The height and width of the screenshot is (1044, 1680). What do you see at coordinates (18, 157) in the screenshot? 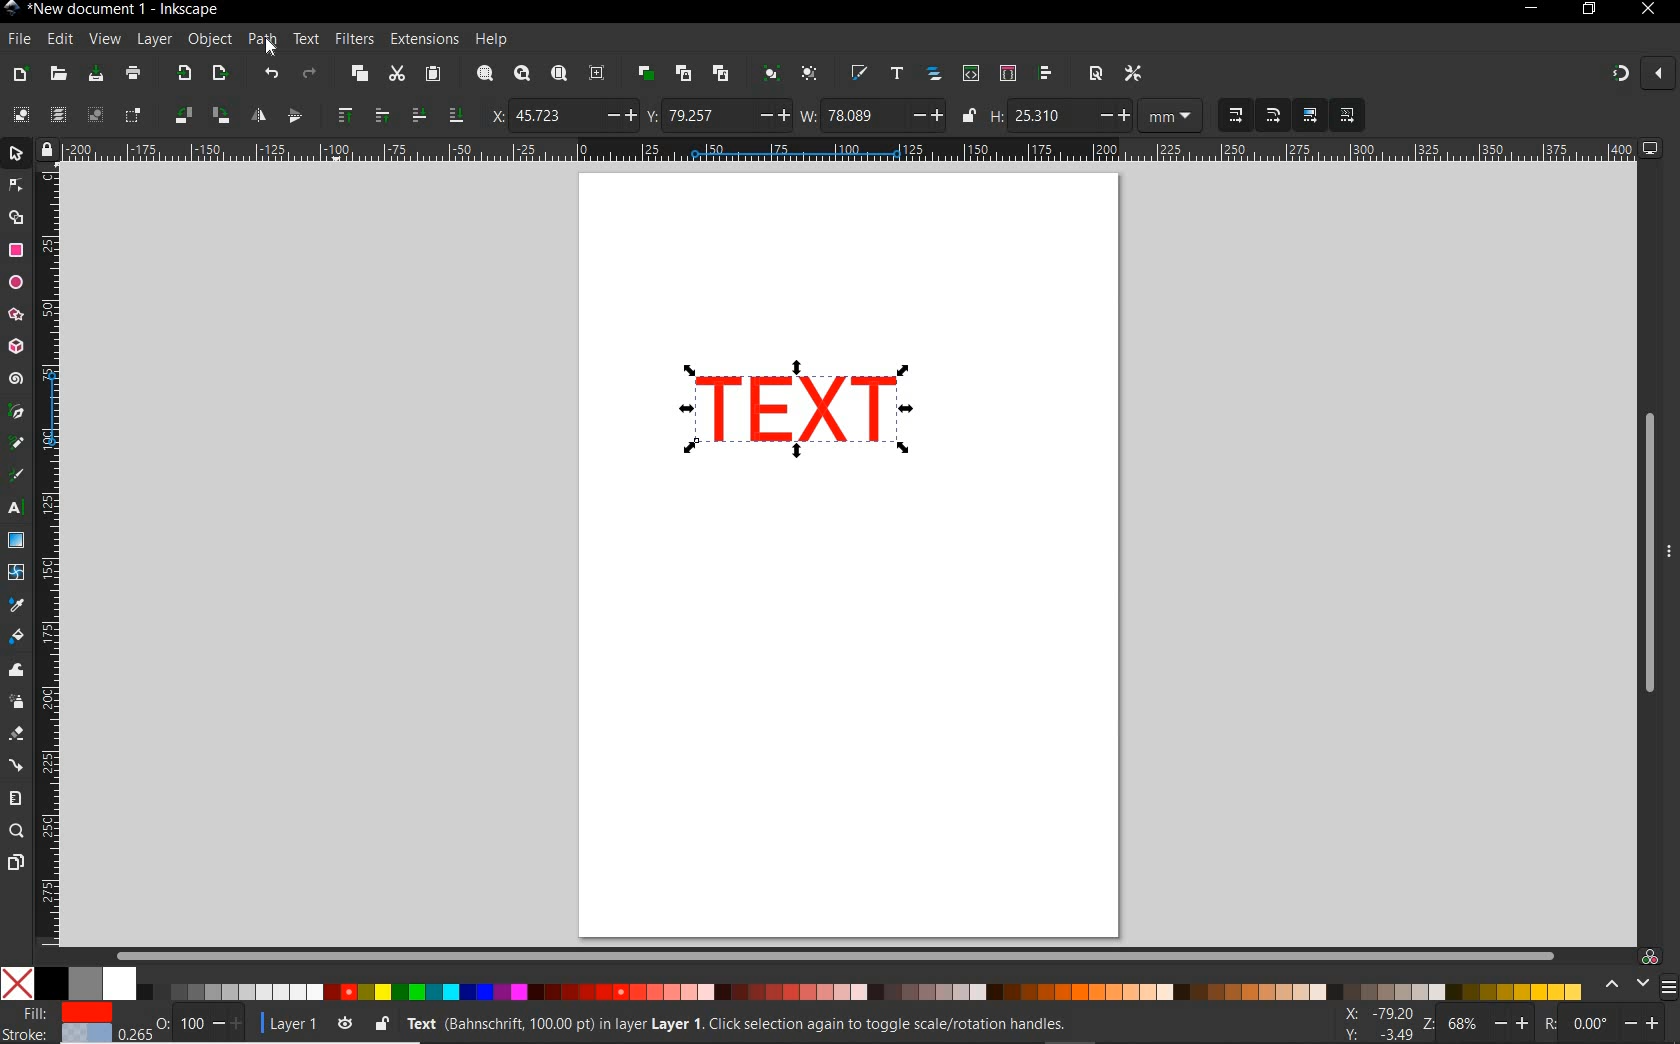
I see `SELECTOR TOOL` at bounding box center [18, 157].